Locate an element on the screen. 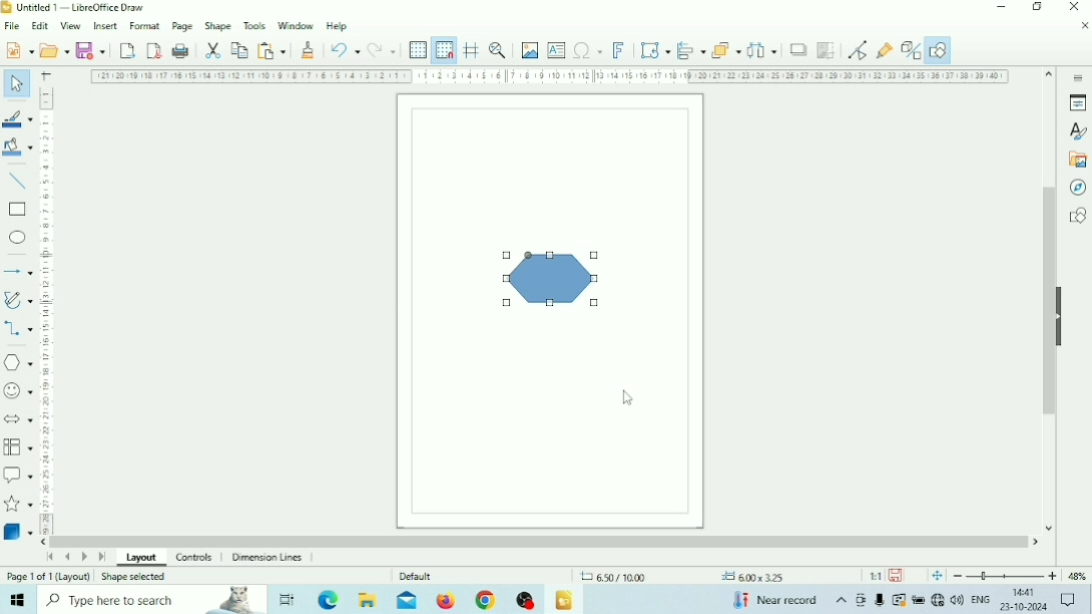 This screenshot has width=1092, height=614. Close is located at coordinates (1073, 7).